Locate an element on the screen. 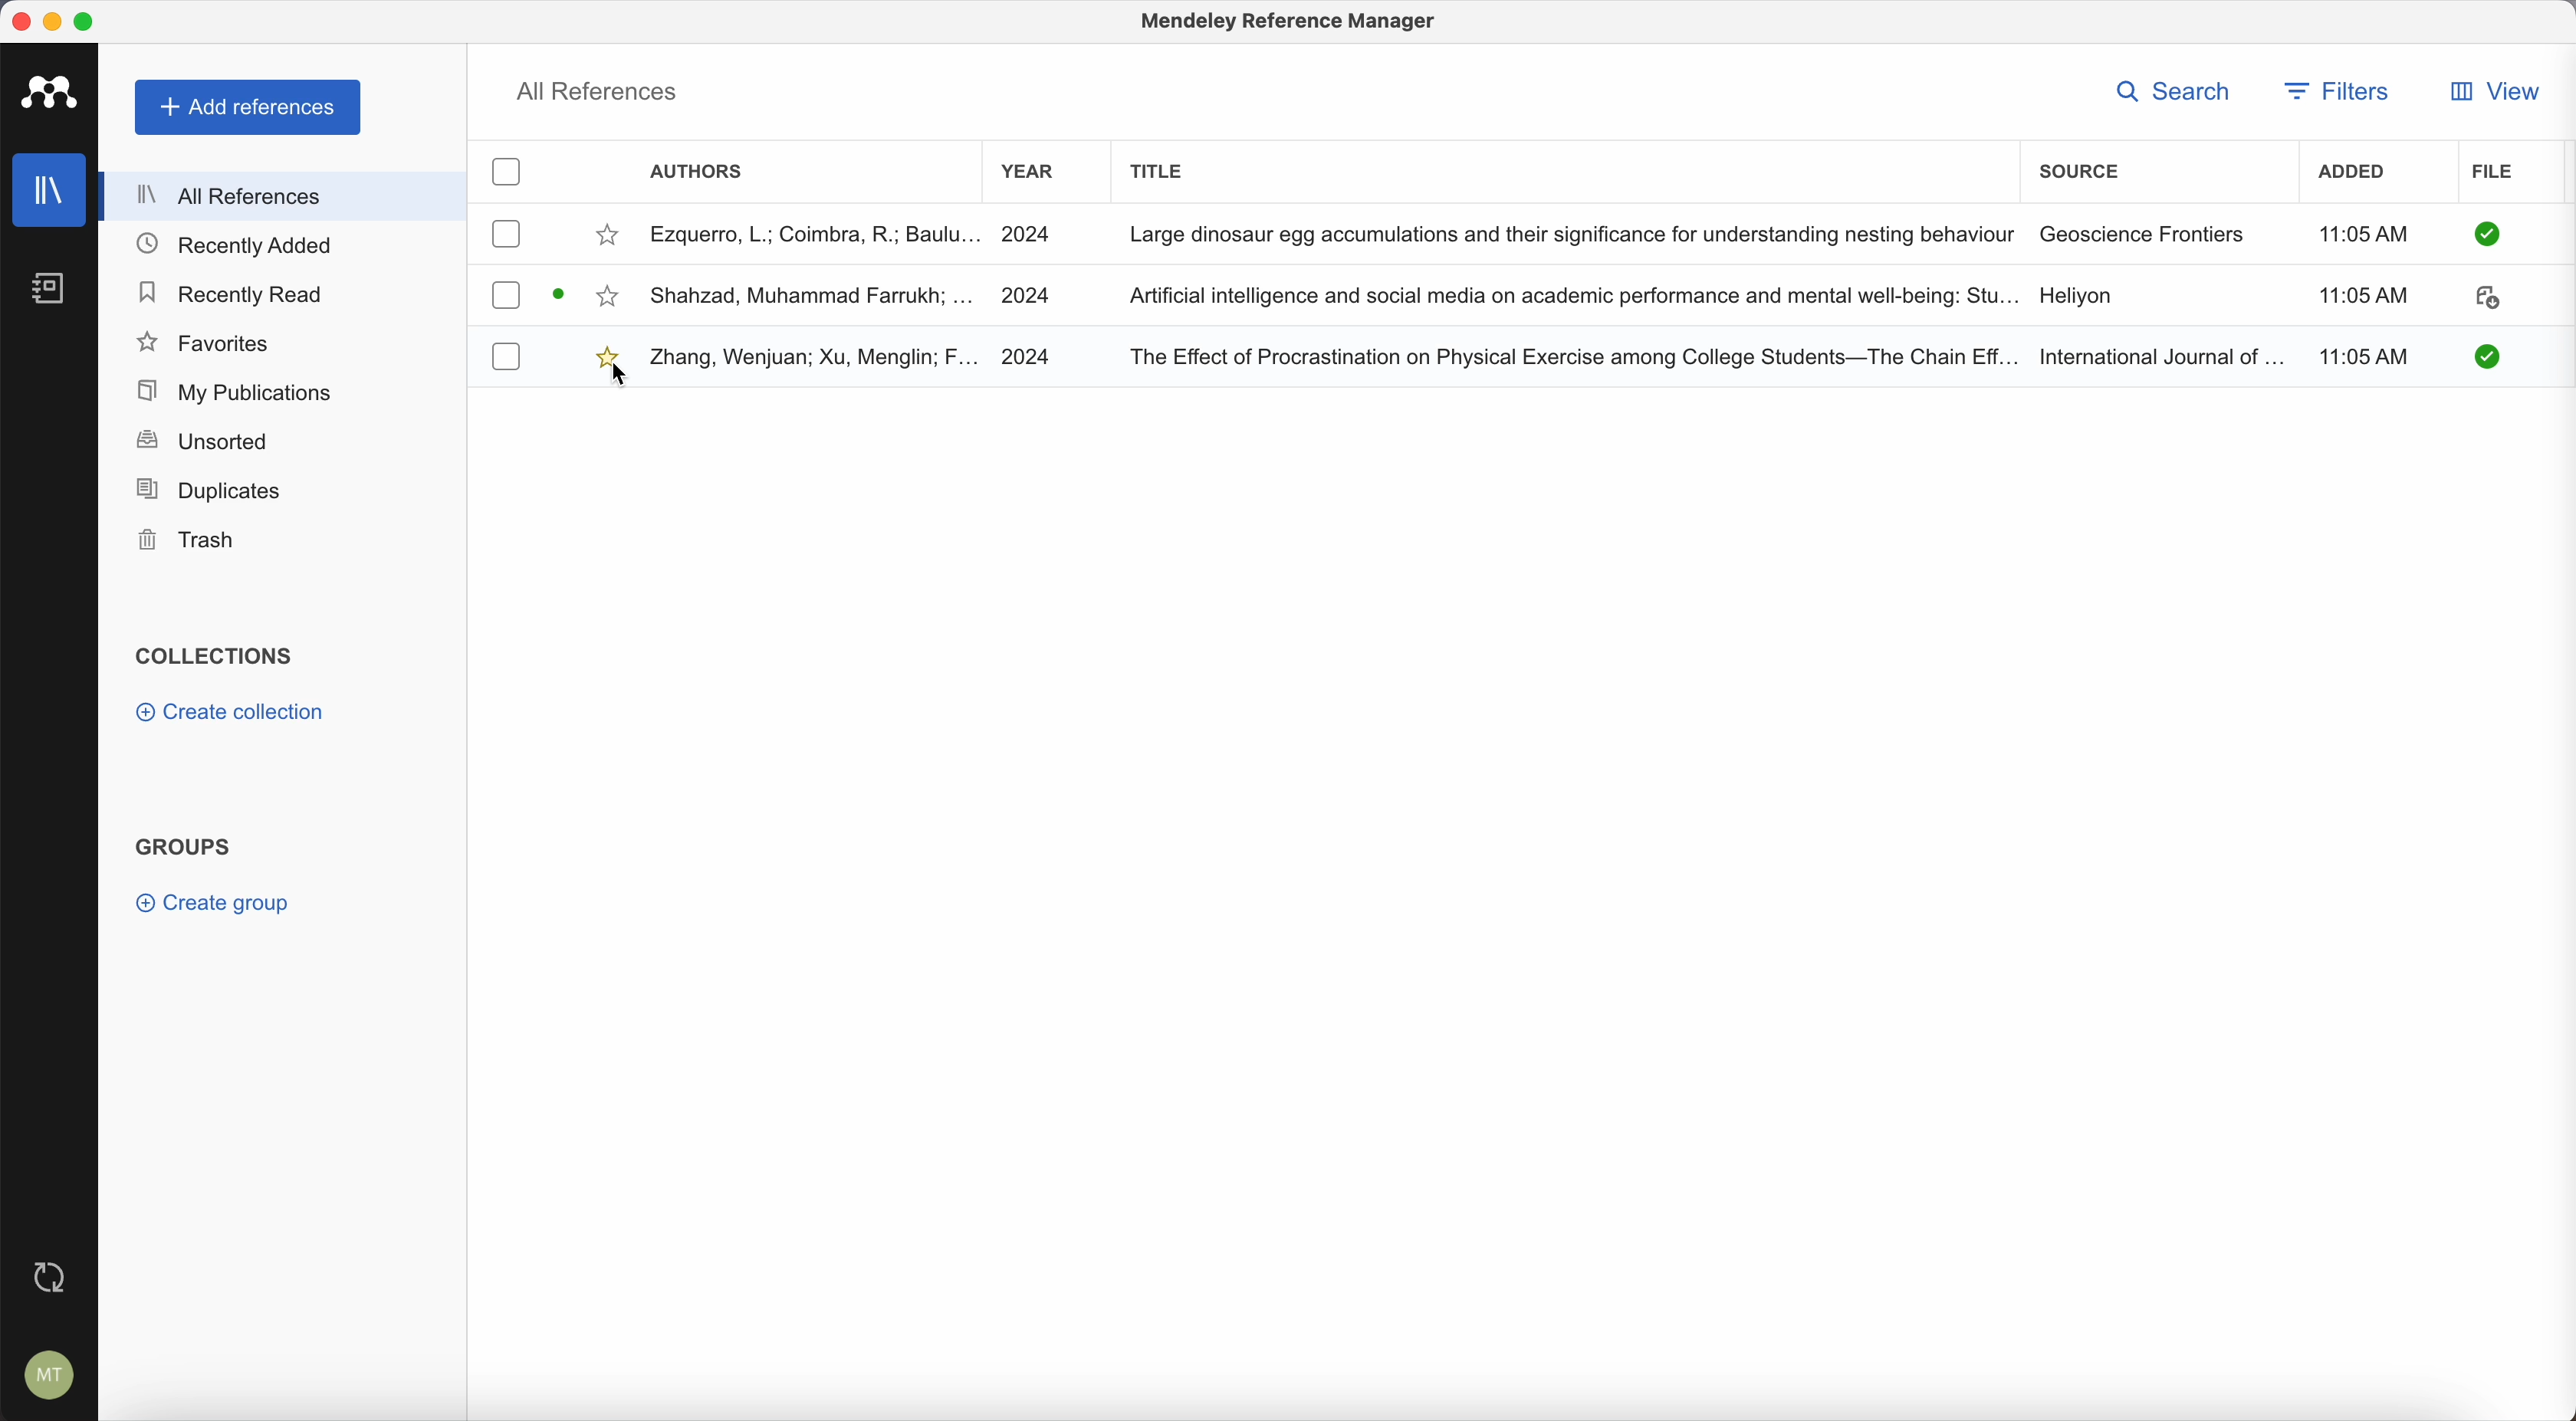 The height and width of the screenshot is (1421, 2576). collections is located at coordinates (214, 657).